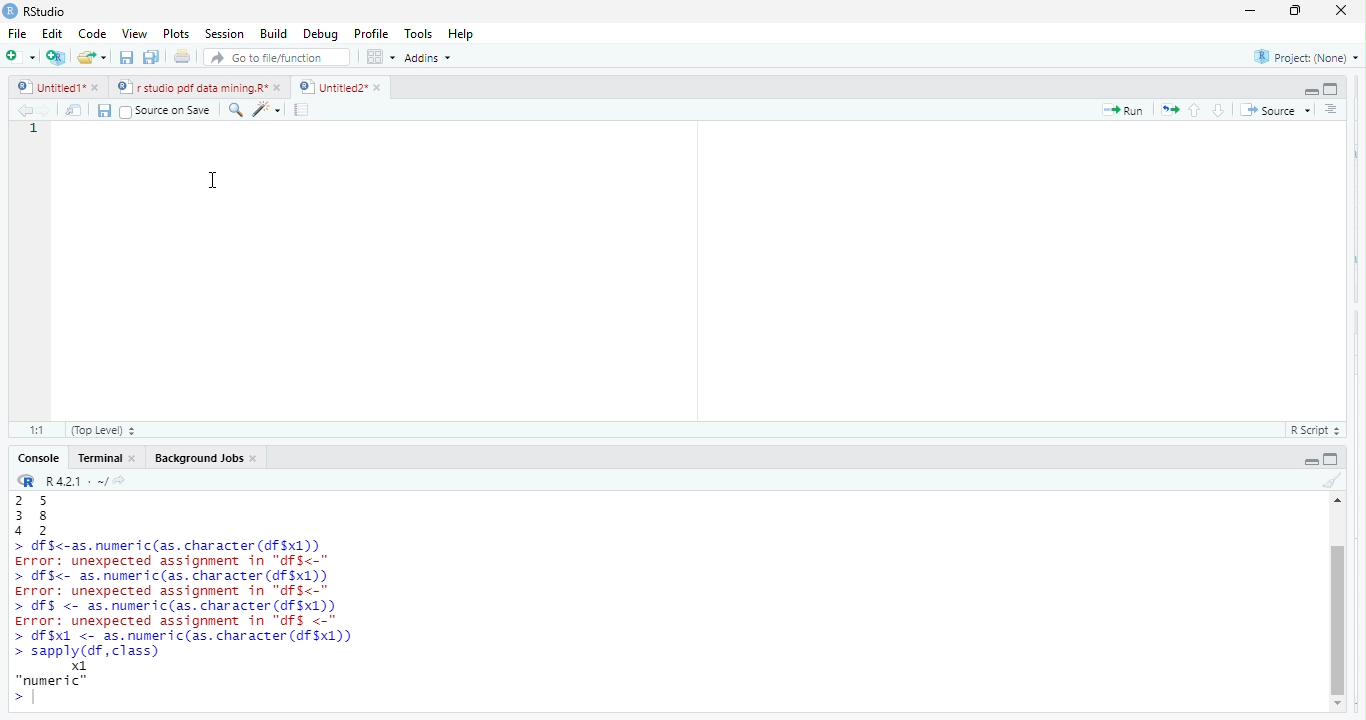 The image size is (1366, 720). What do you see at coordinates (1312, 462) in the screenshot?
I see `hide r script` at bounding box center [1312, 462].